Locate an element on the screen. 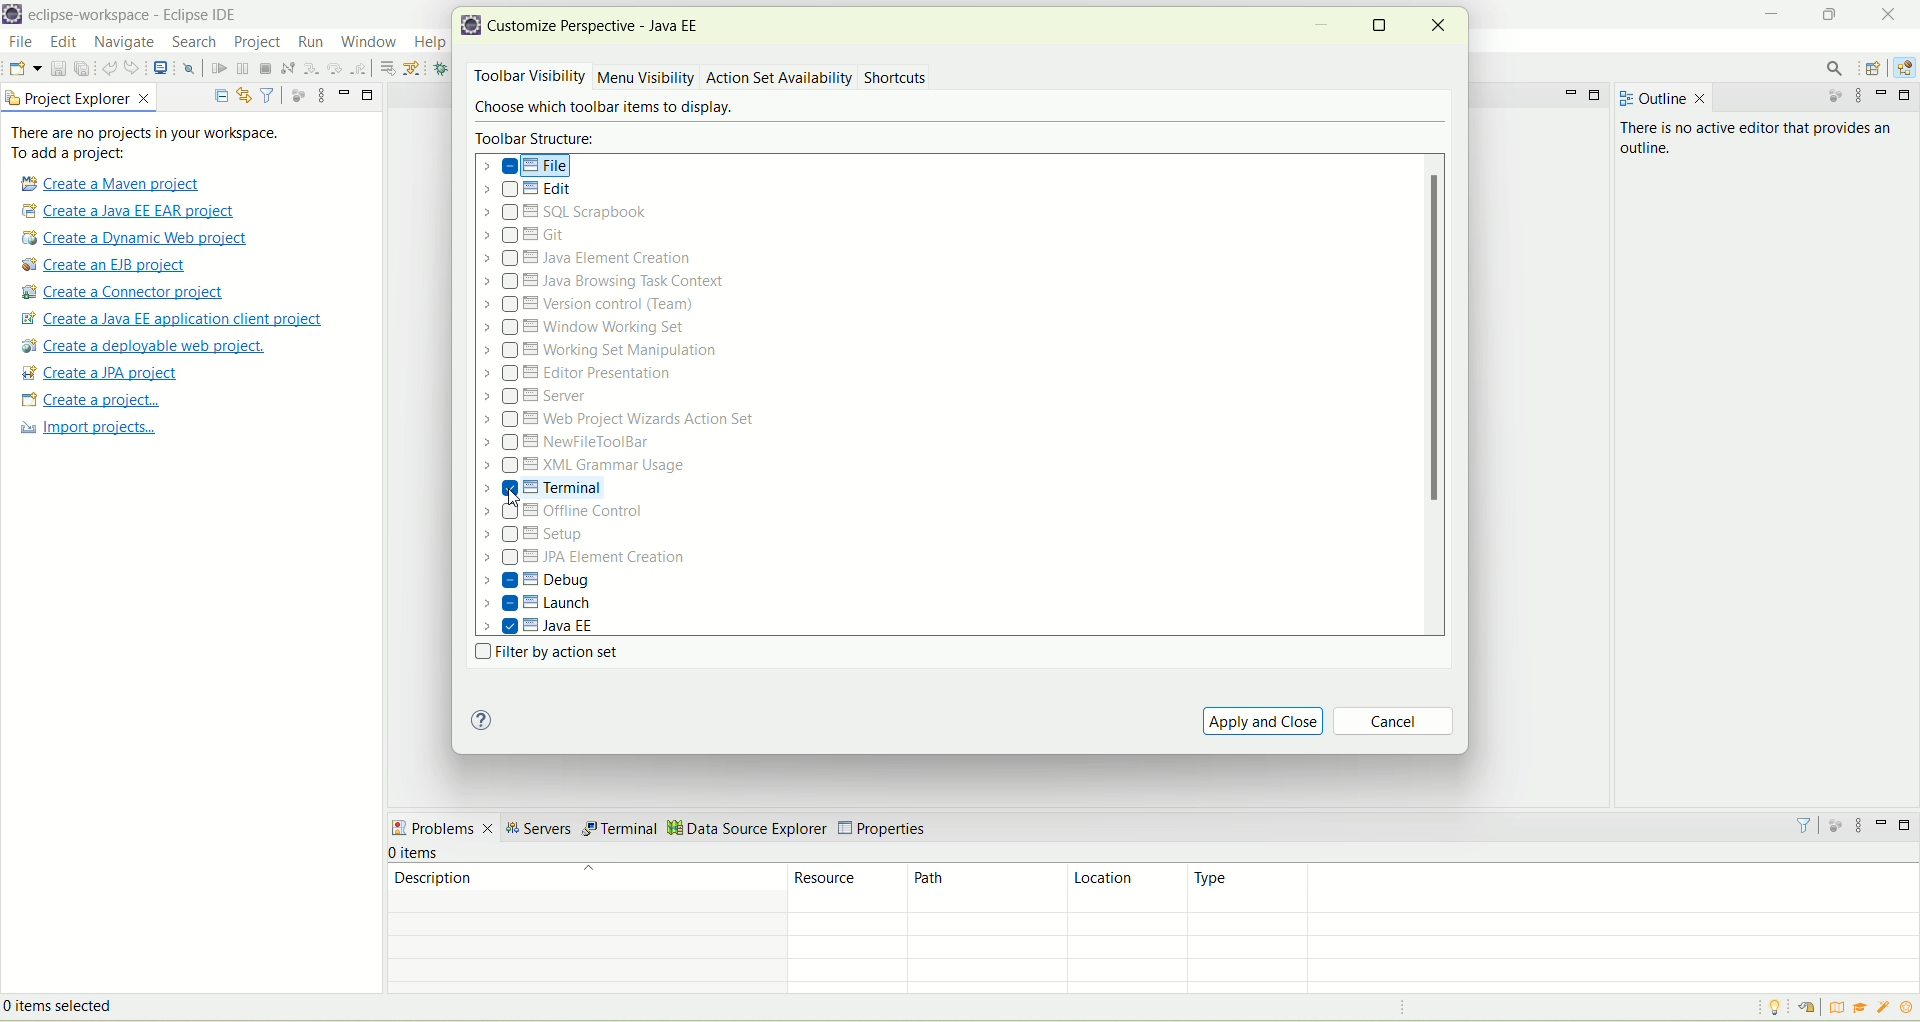 The image size is (1920, 1022). edit is located at coordinates (65, 44).